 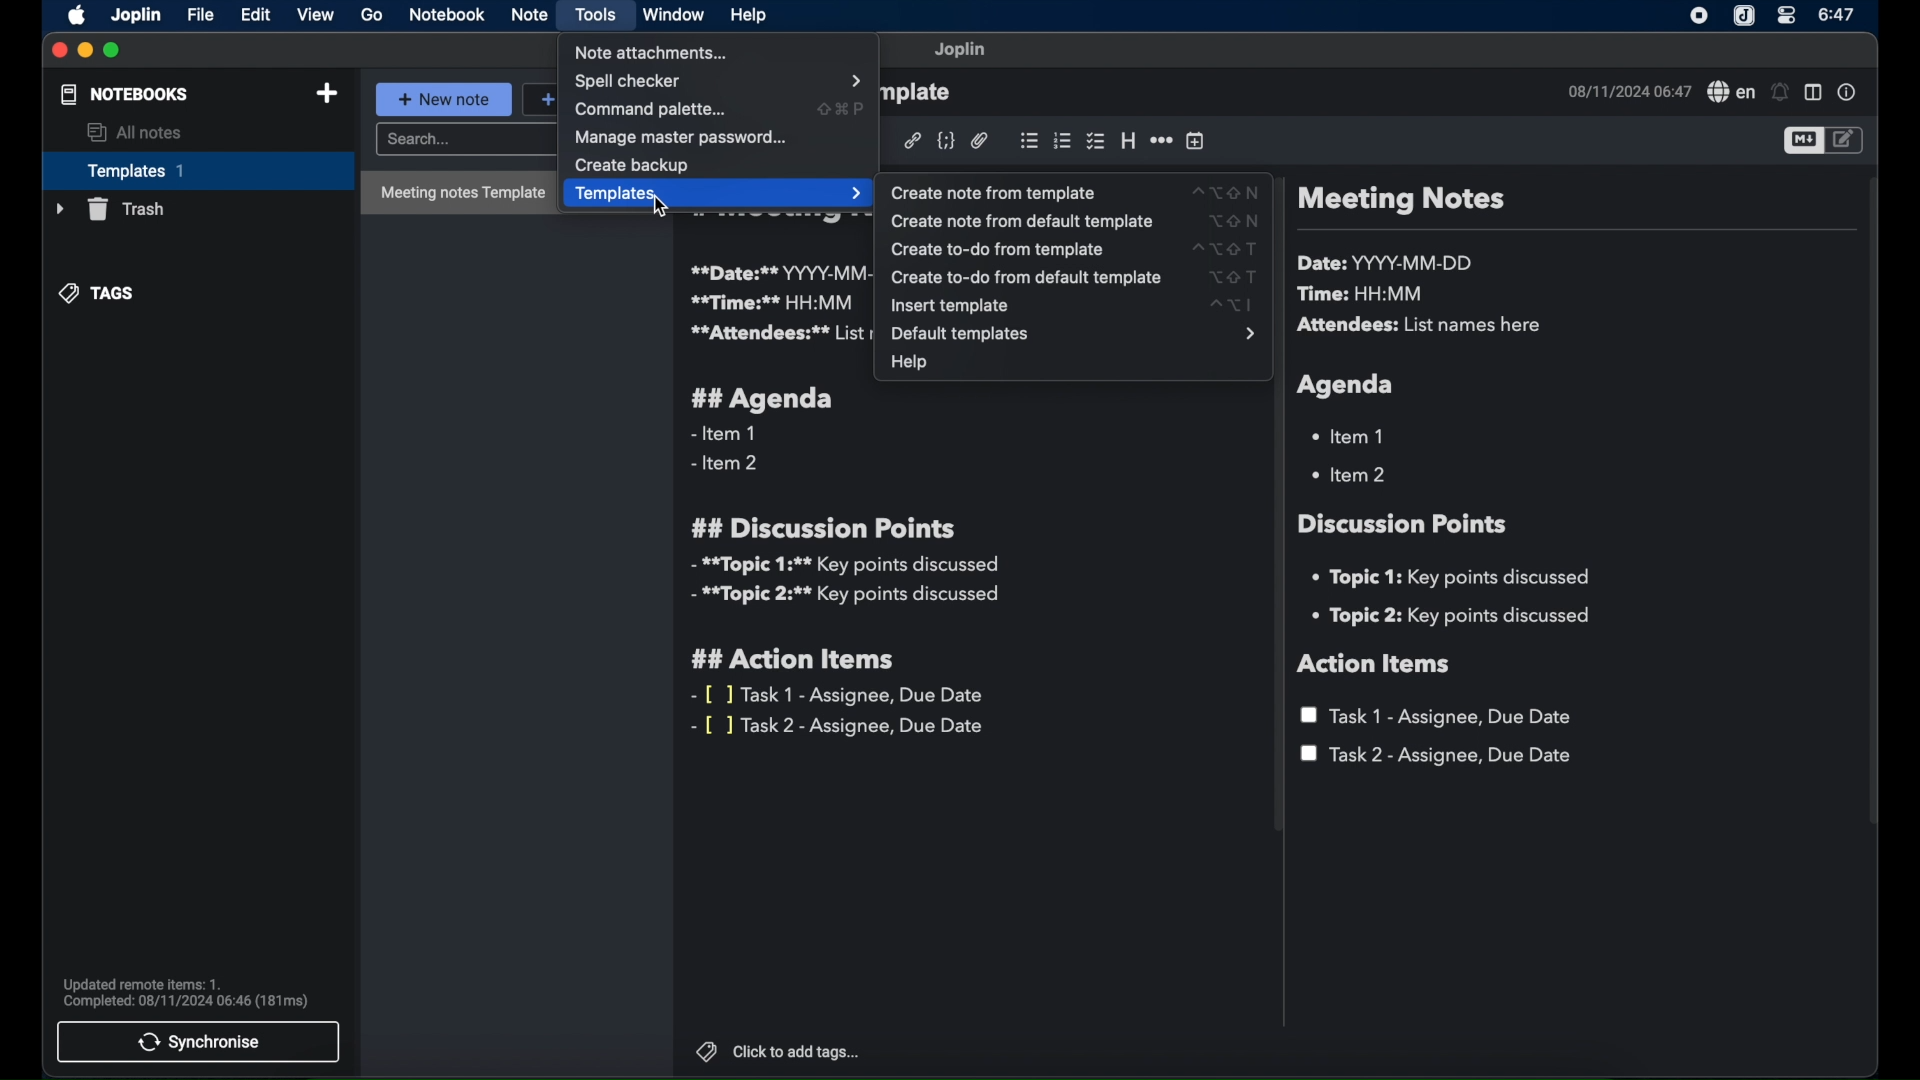 What do you see at coordinates (1195, 141) in the screenshot?
I see `insert time` at bounding box center [1195, 141].